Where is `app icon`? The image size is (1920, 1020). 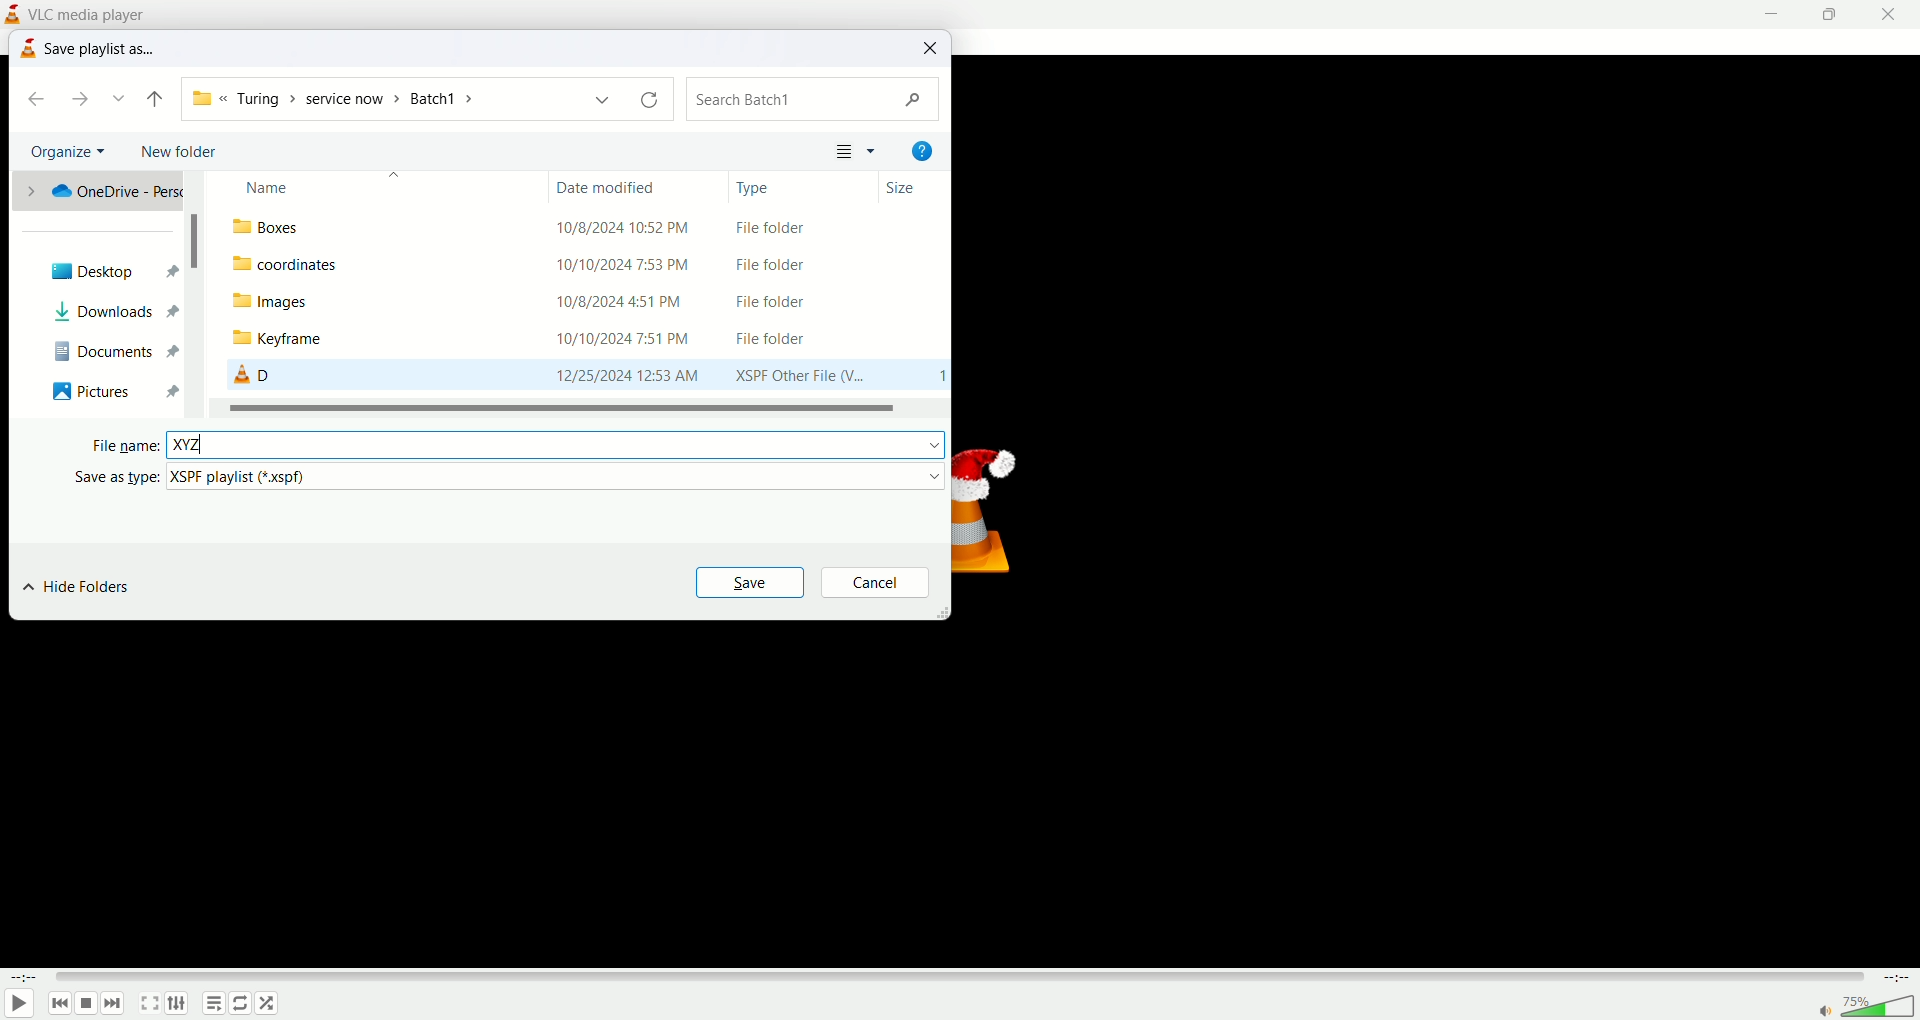 app icon is located at coordinates (29, 50).